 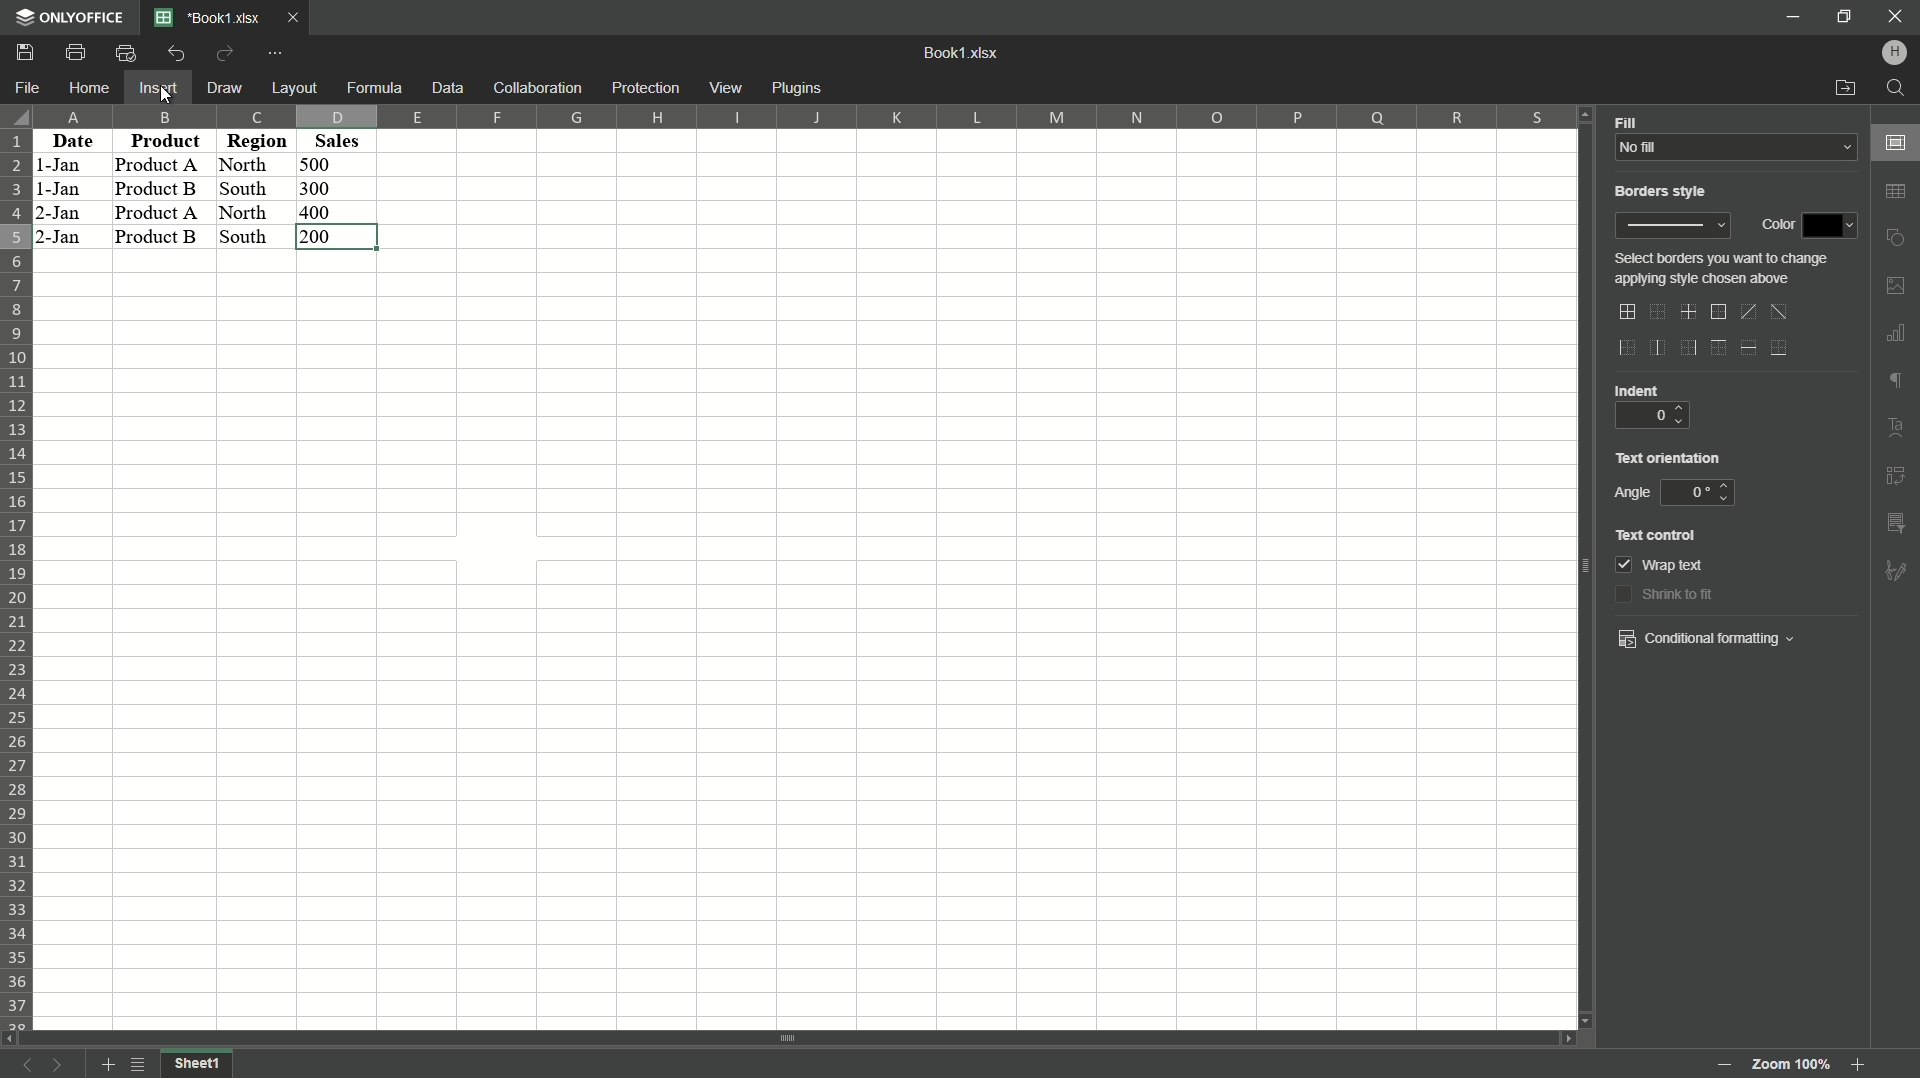 What do you see at coordinates (292, 87) in the screenshot?
I see `Layout` at bounding box center [292, 87].